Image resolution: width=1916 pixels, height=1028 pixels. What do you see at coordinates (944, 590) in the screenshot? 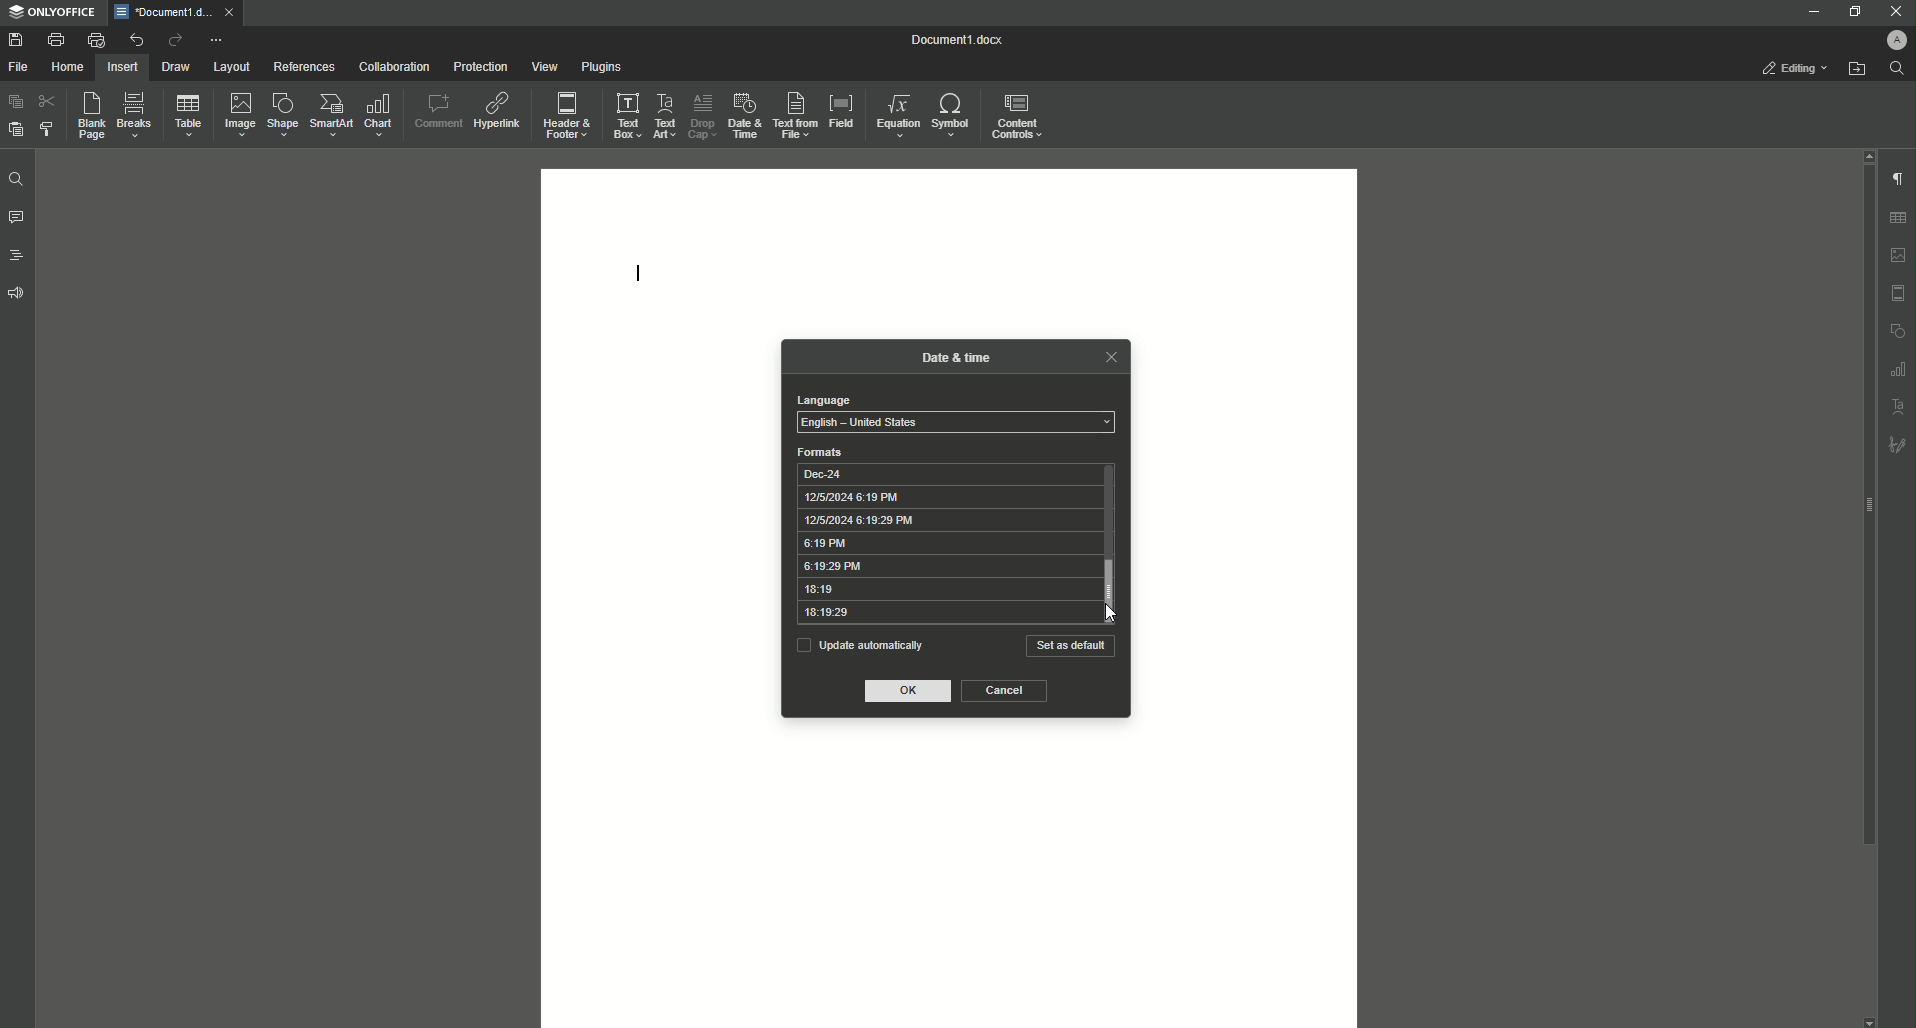
I see `18:19` at bounding box center [944, 590].